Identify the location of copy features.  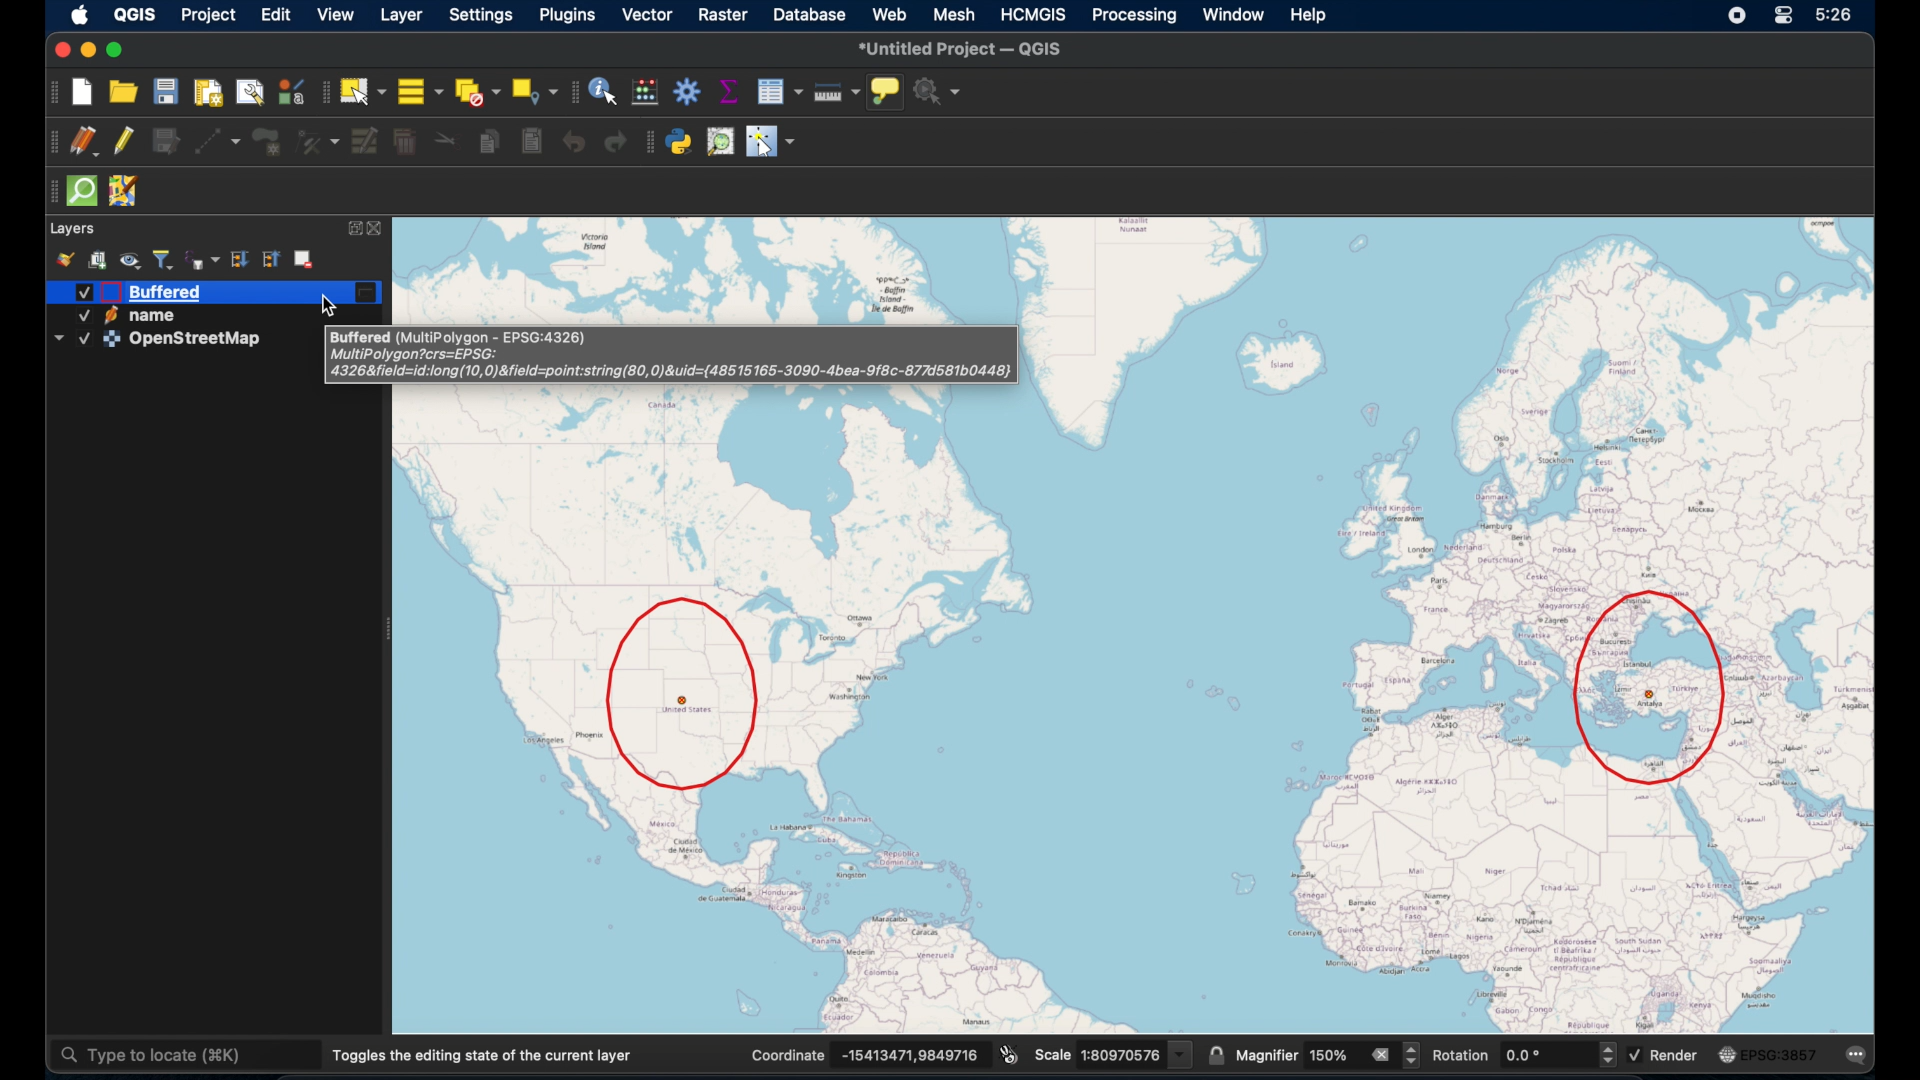
(489, 144).